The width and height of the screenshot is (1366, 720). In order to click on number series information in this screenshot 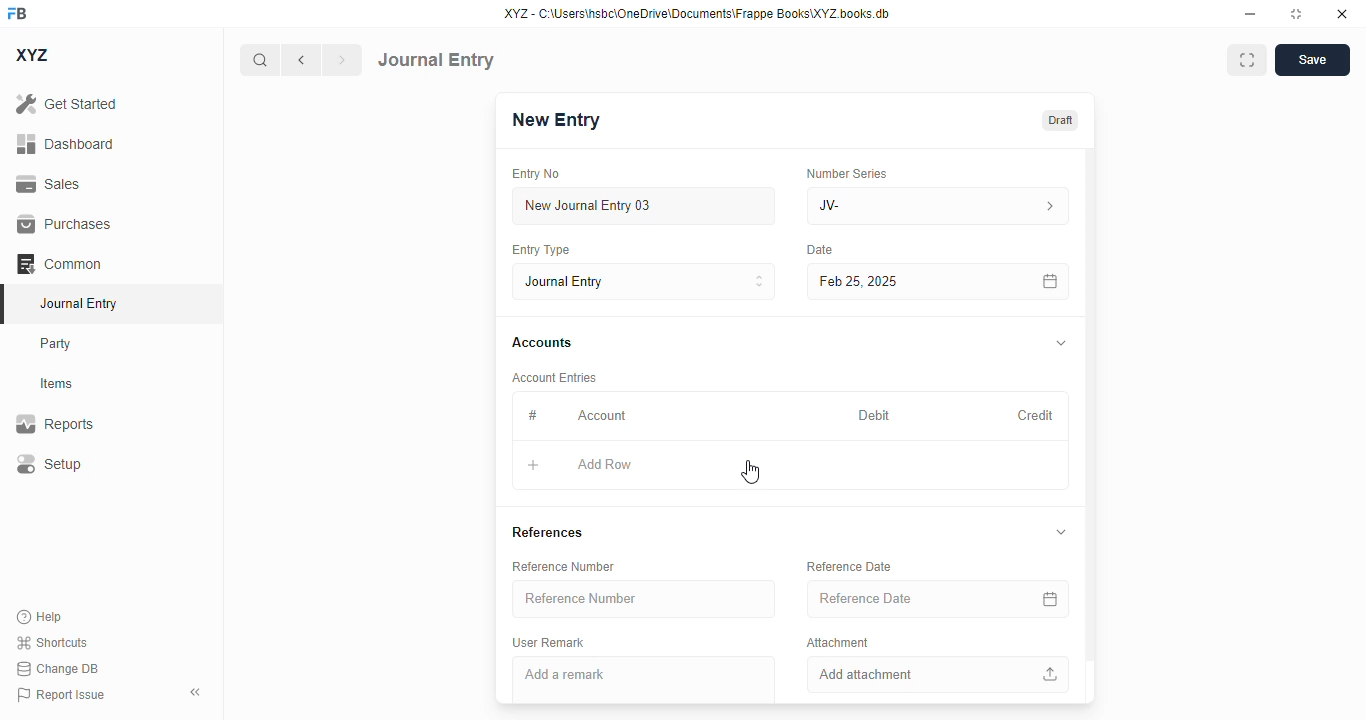, I will do `click(1048, 207)`.